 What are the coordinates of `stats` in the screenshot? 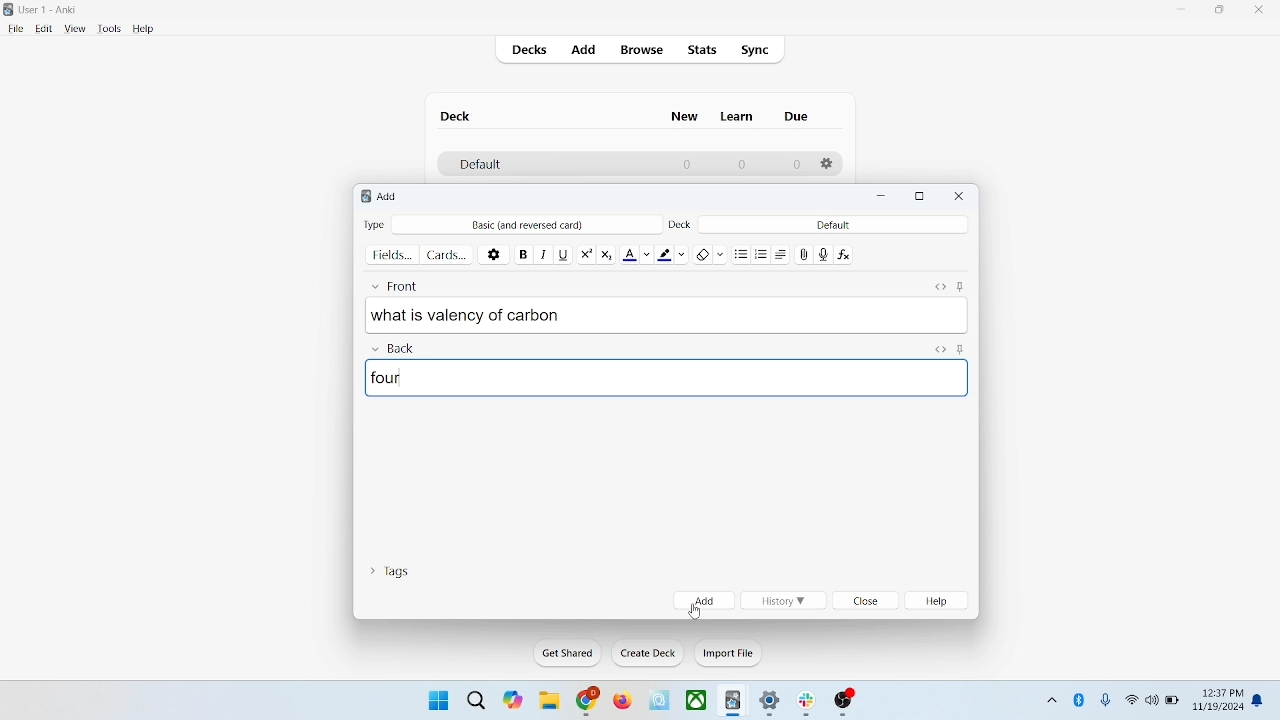 It's located at (701, 50).